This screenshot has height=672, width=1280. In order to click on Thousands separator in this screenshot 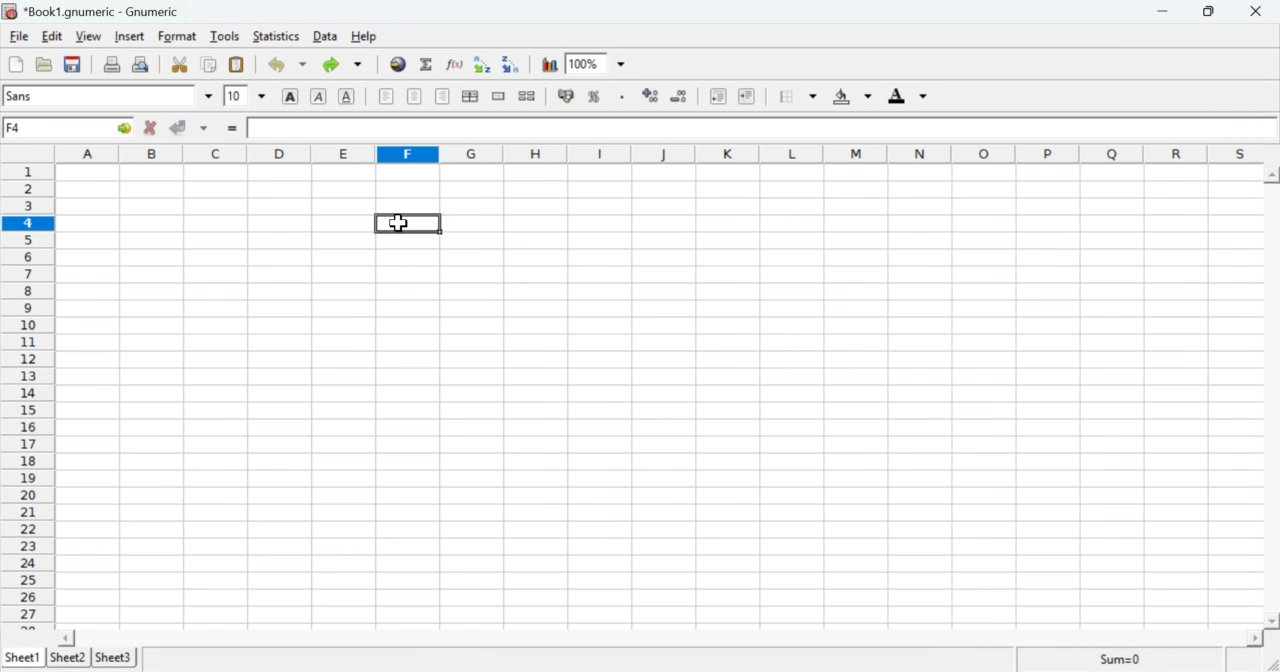, I will do `click(620, 94)`.